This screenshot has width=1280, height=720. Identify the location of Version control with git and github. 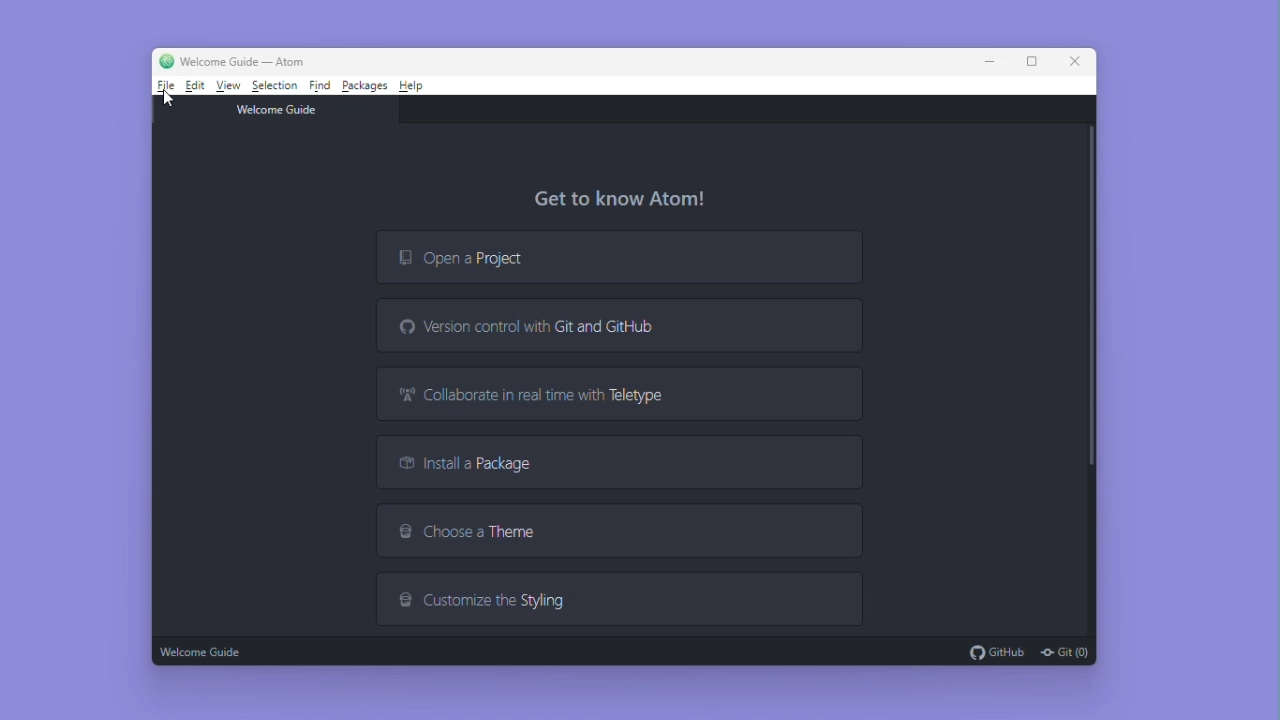
(625, 325).